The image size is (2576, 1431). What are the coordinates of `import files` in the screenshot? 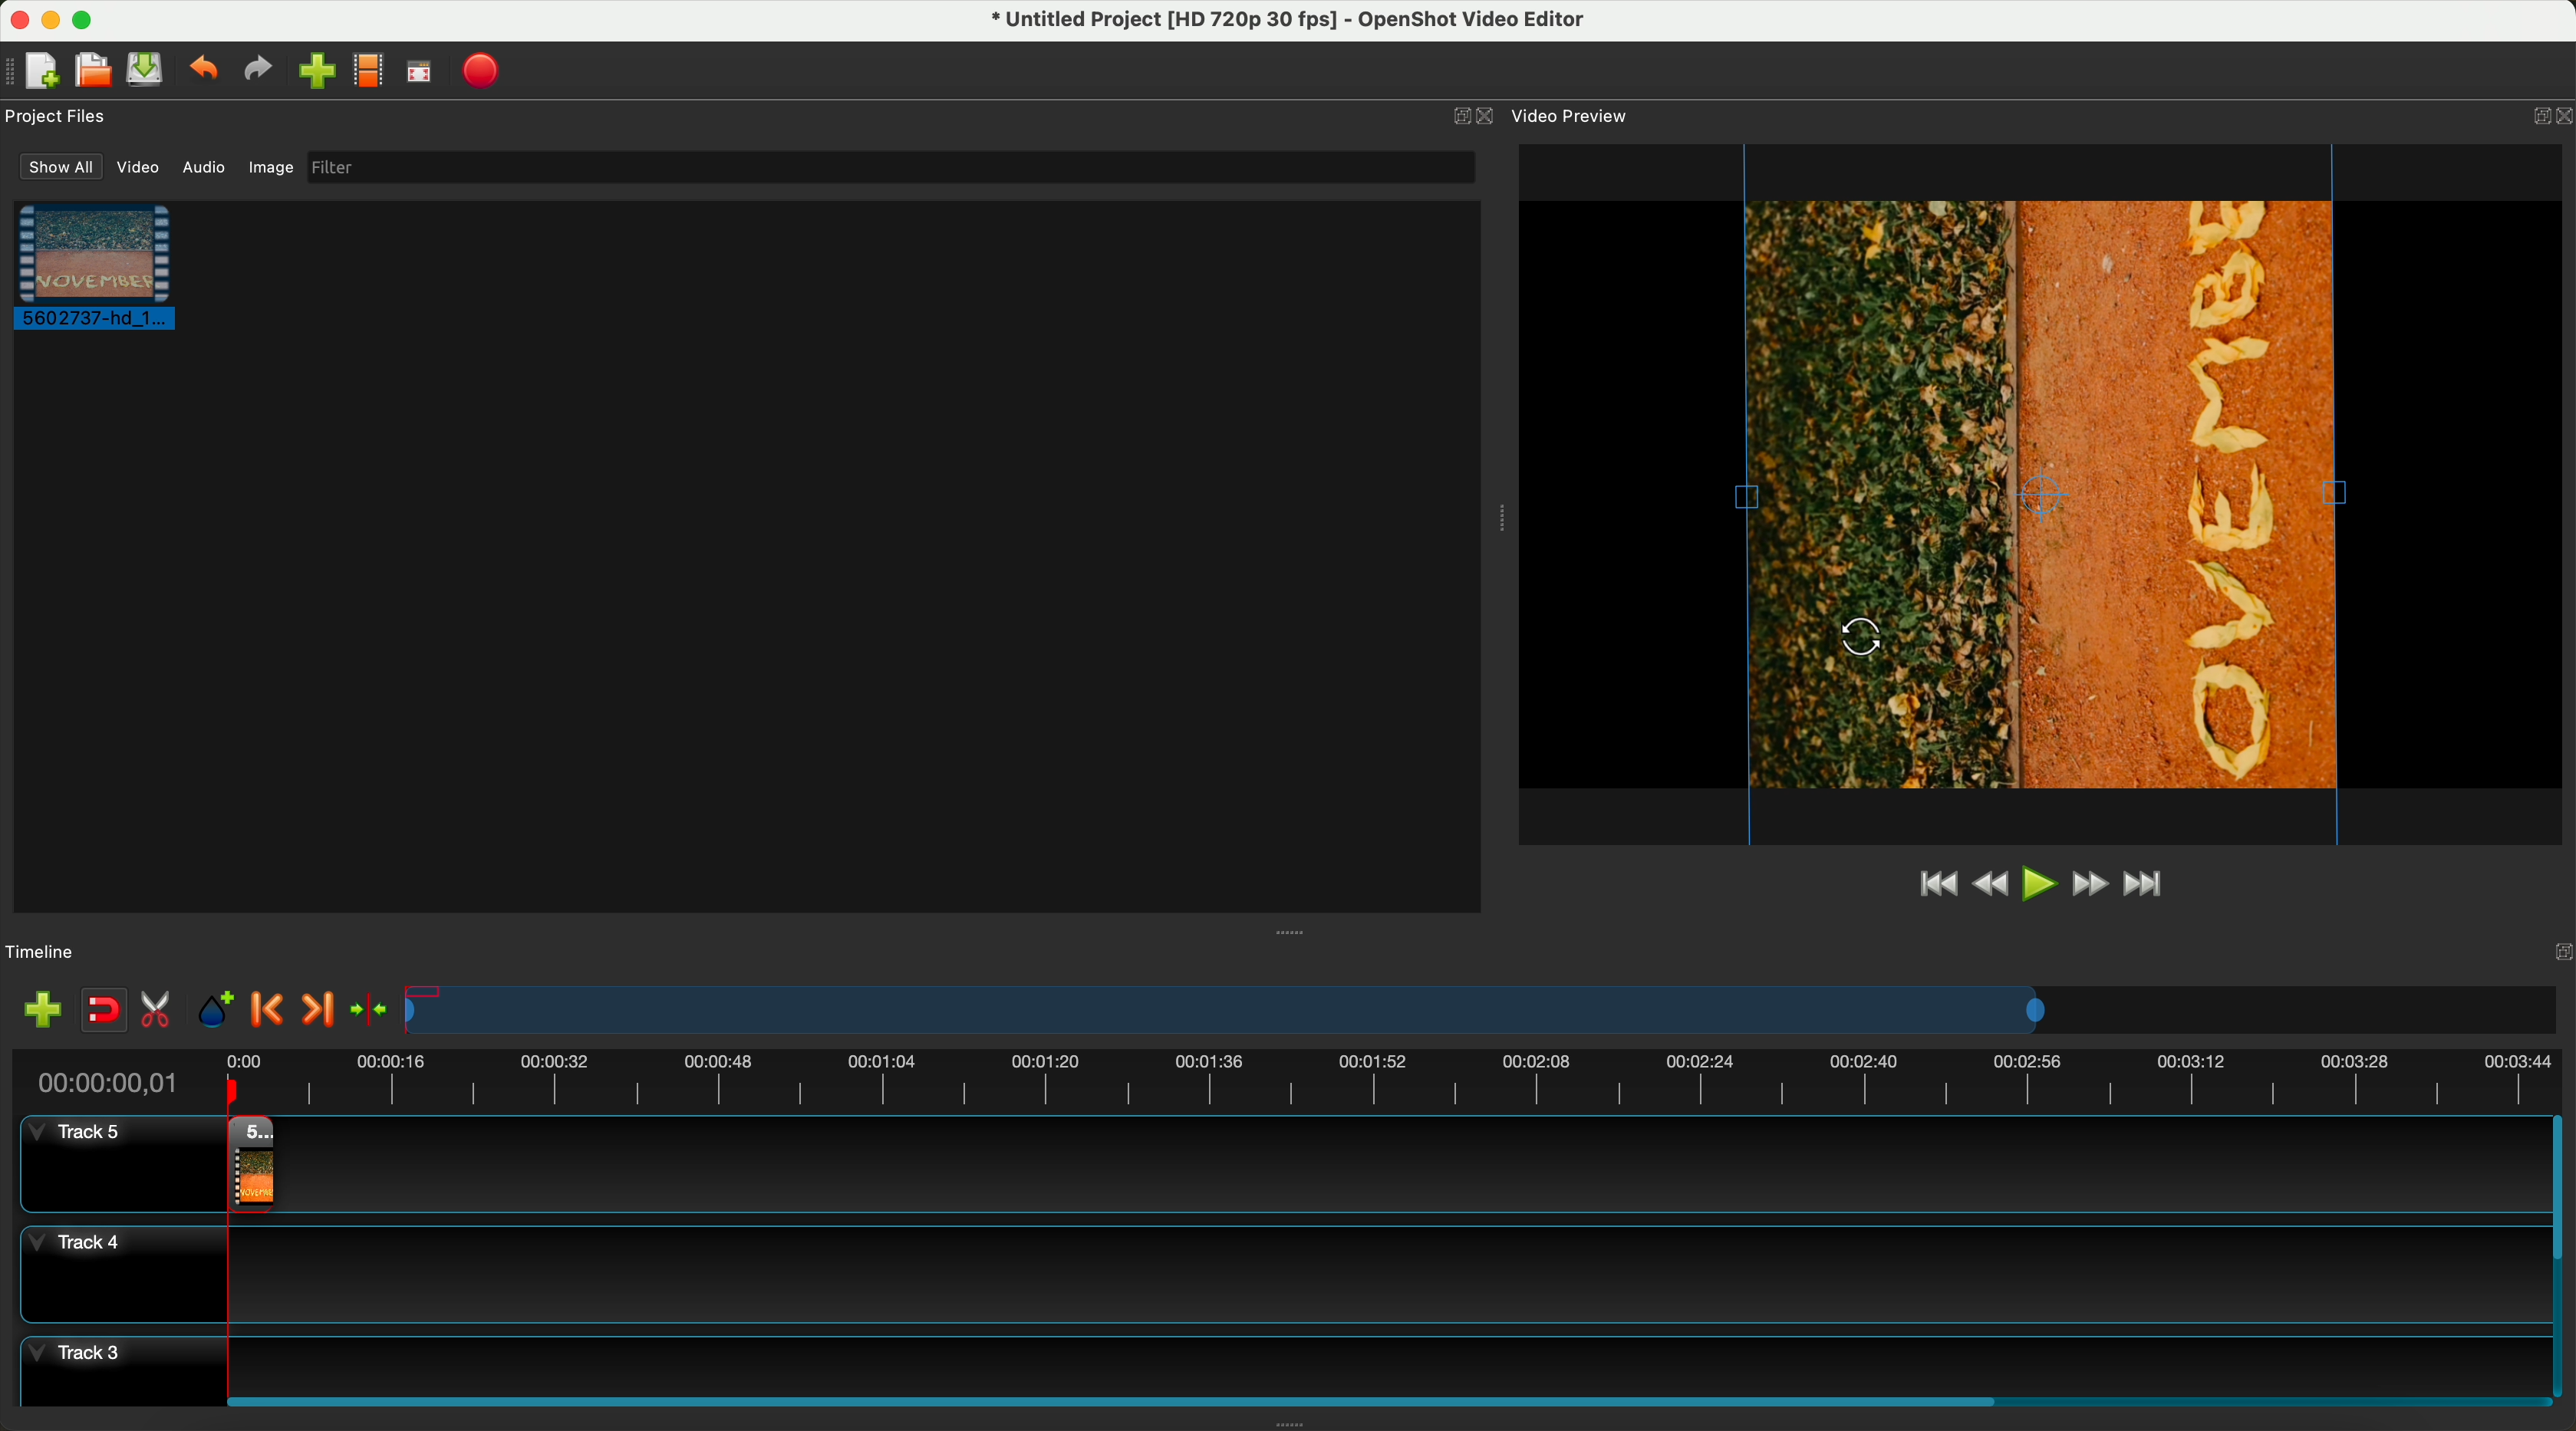 It's located at (316, 71).